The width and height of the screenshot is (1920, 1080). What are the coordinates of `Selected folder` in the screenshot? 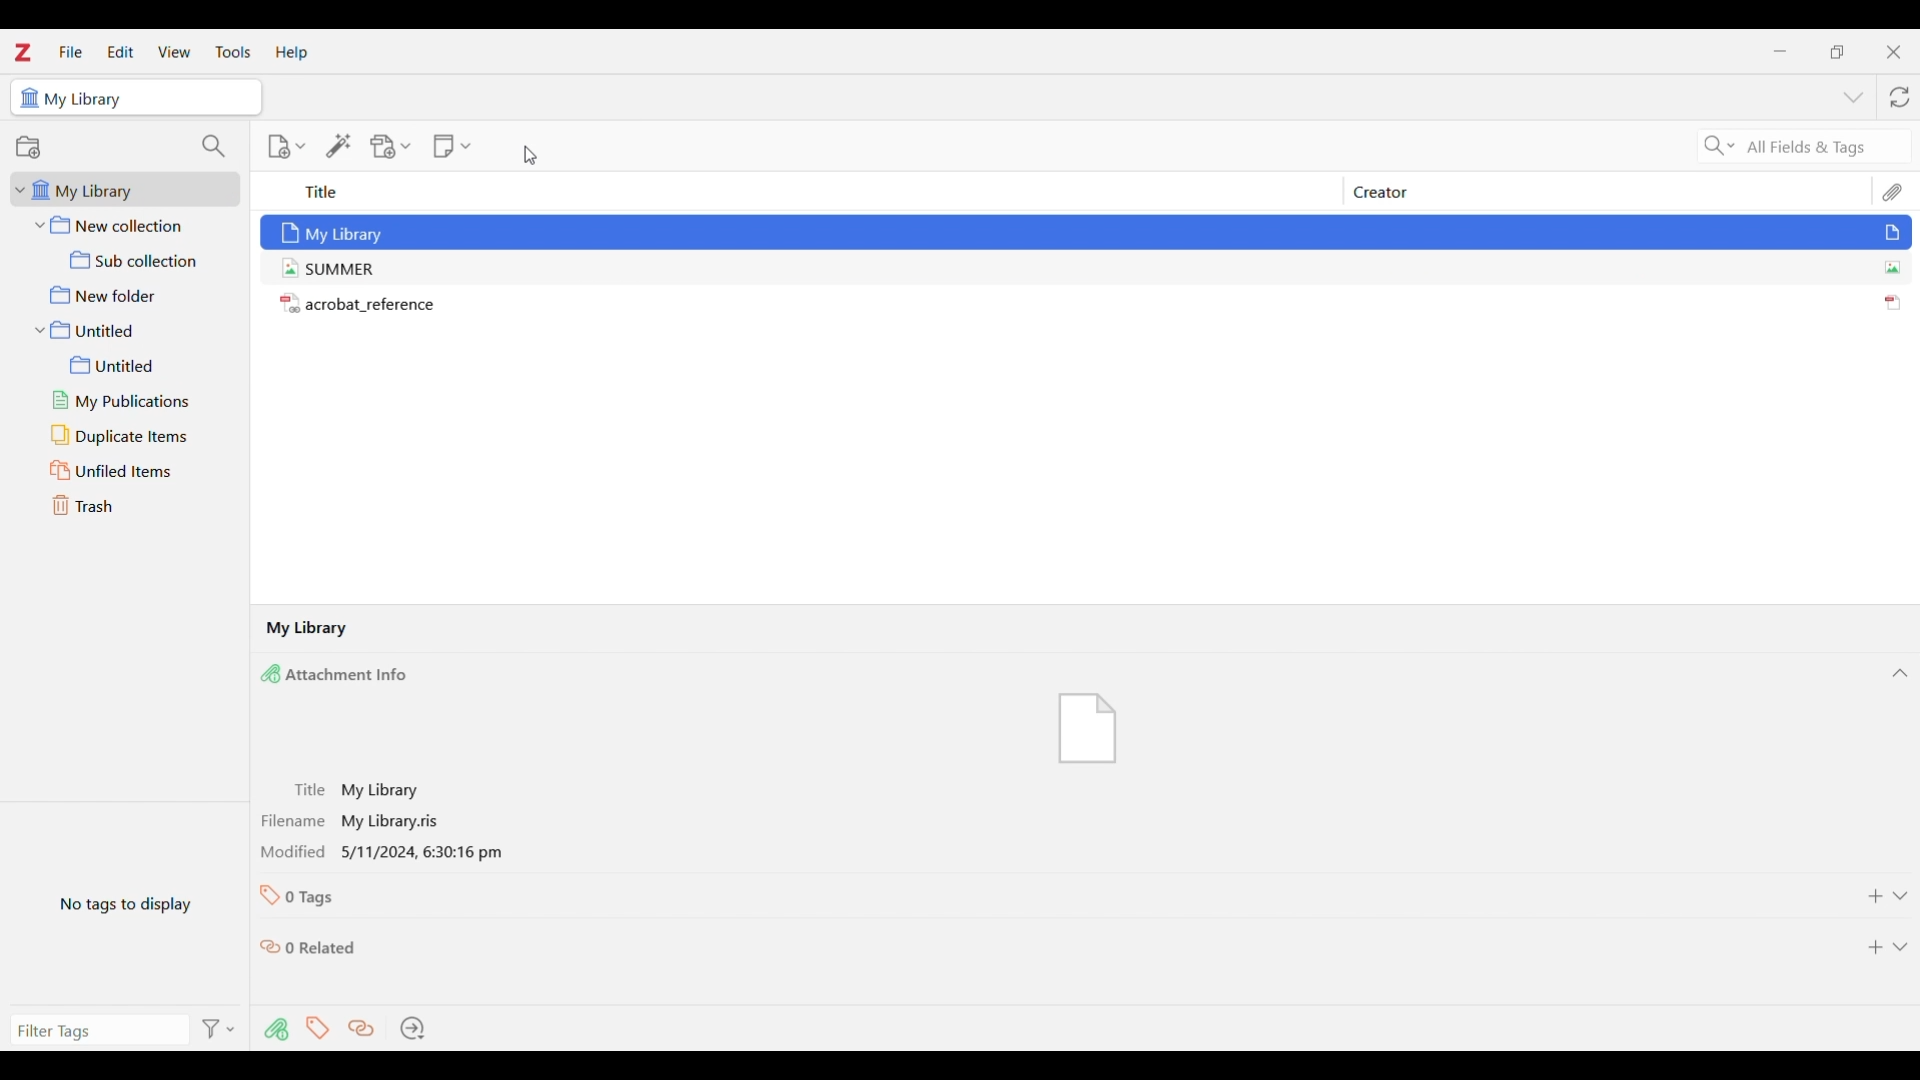 It's located at (73, 97).